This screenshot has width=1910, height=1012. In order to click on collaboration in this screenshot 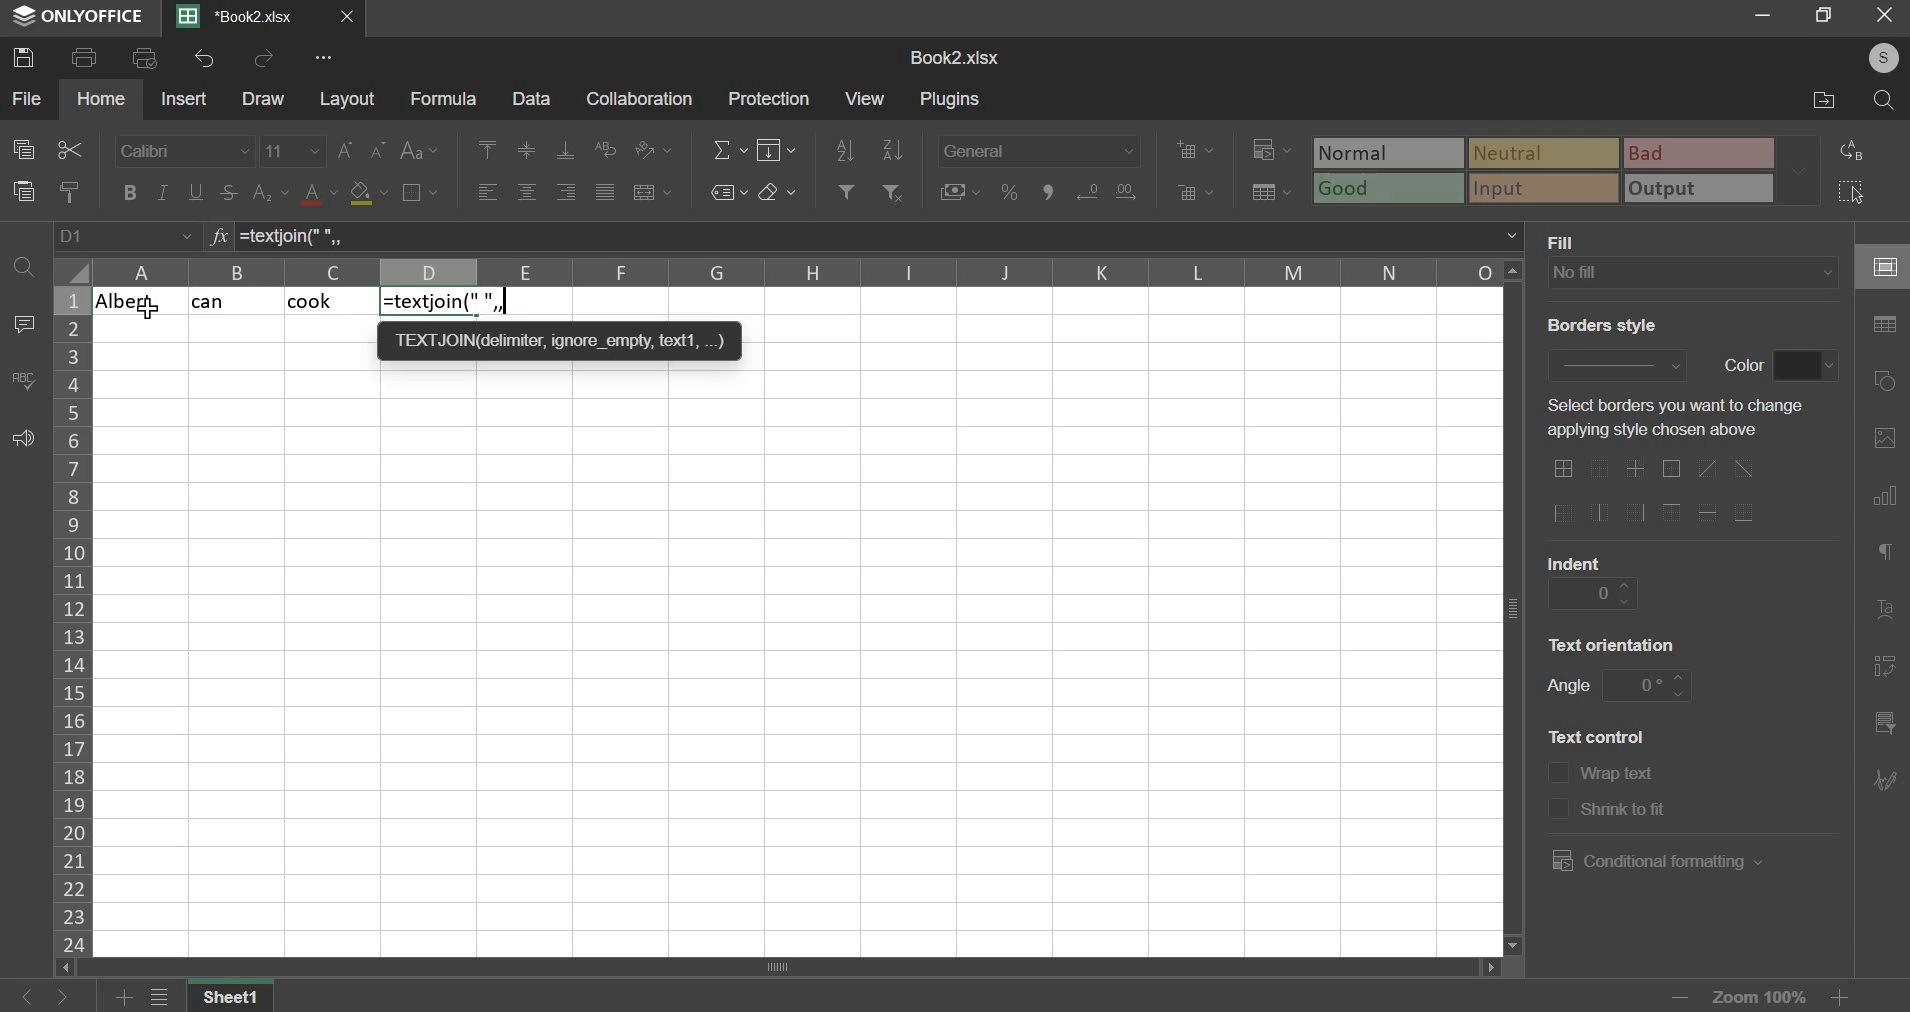, I will do `click(641, 100)`.